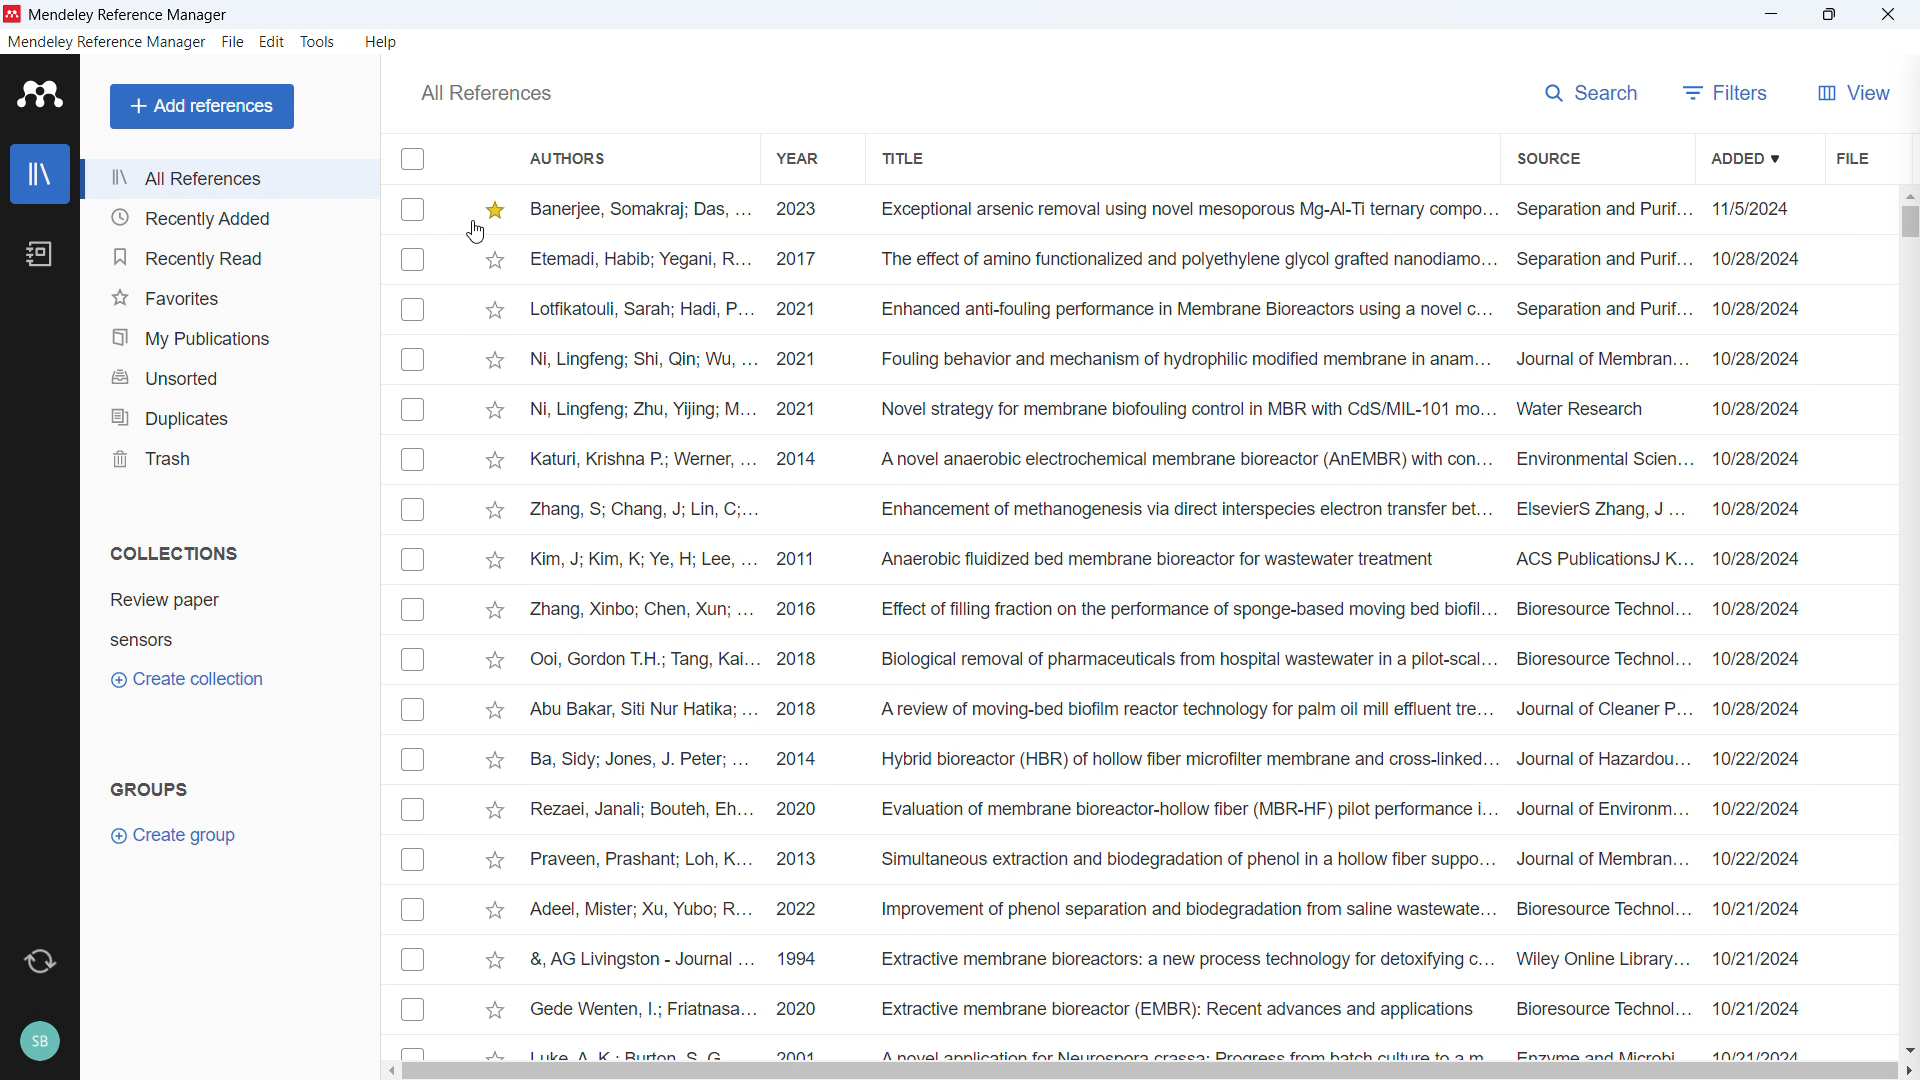 This screenshot has height=1080, width=1920. Describe the element at coordinates (1908, 1049) in the screenshot. I see `Scroll down ` at that location.